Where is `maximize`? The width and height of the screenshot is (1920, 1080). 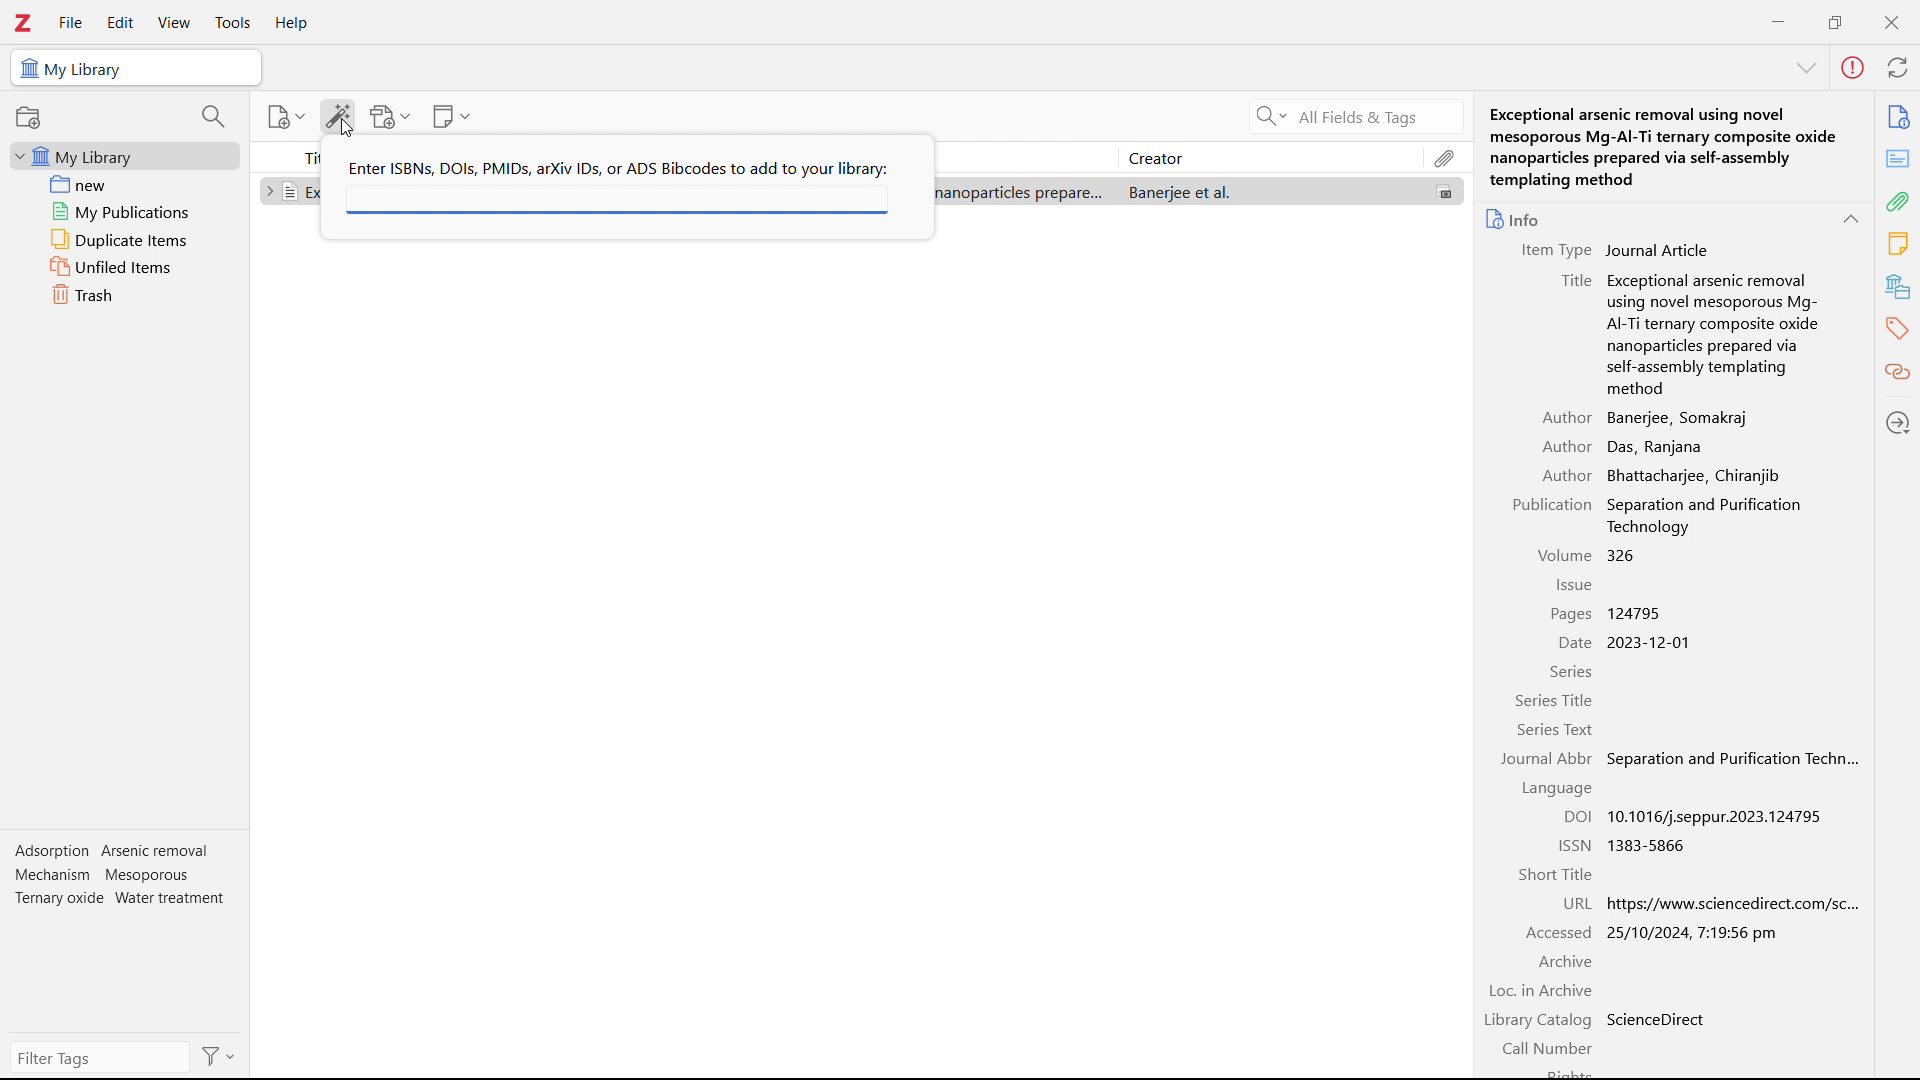 maximize is located at coordinates (1835, 20).